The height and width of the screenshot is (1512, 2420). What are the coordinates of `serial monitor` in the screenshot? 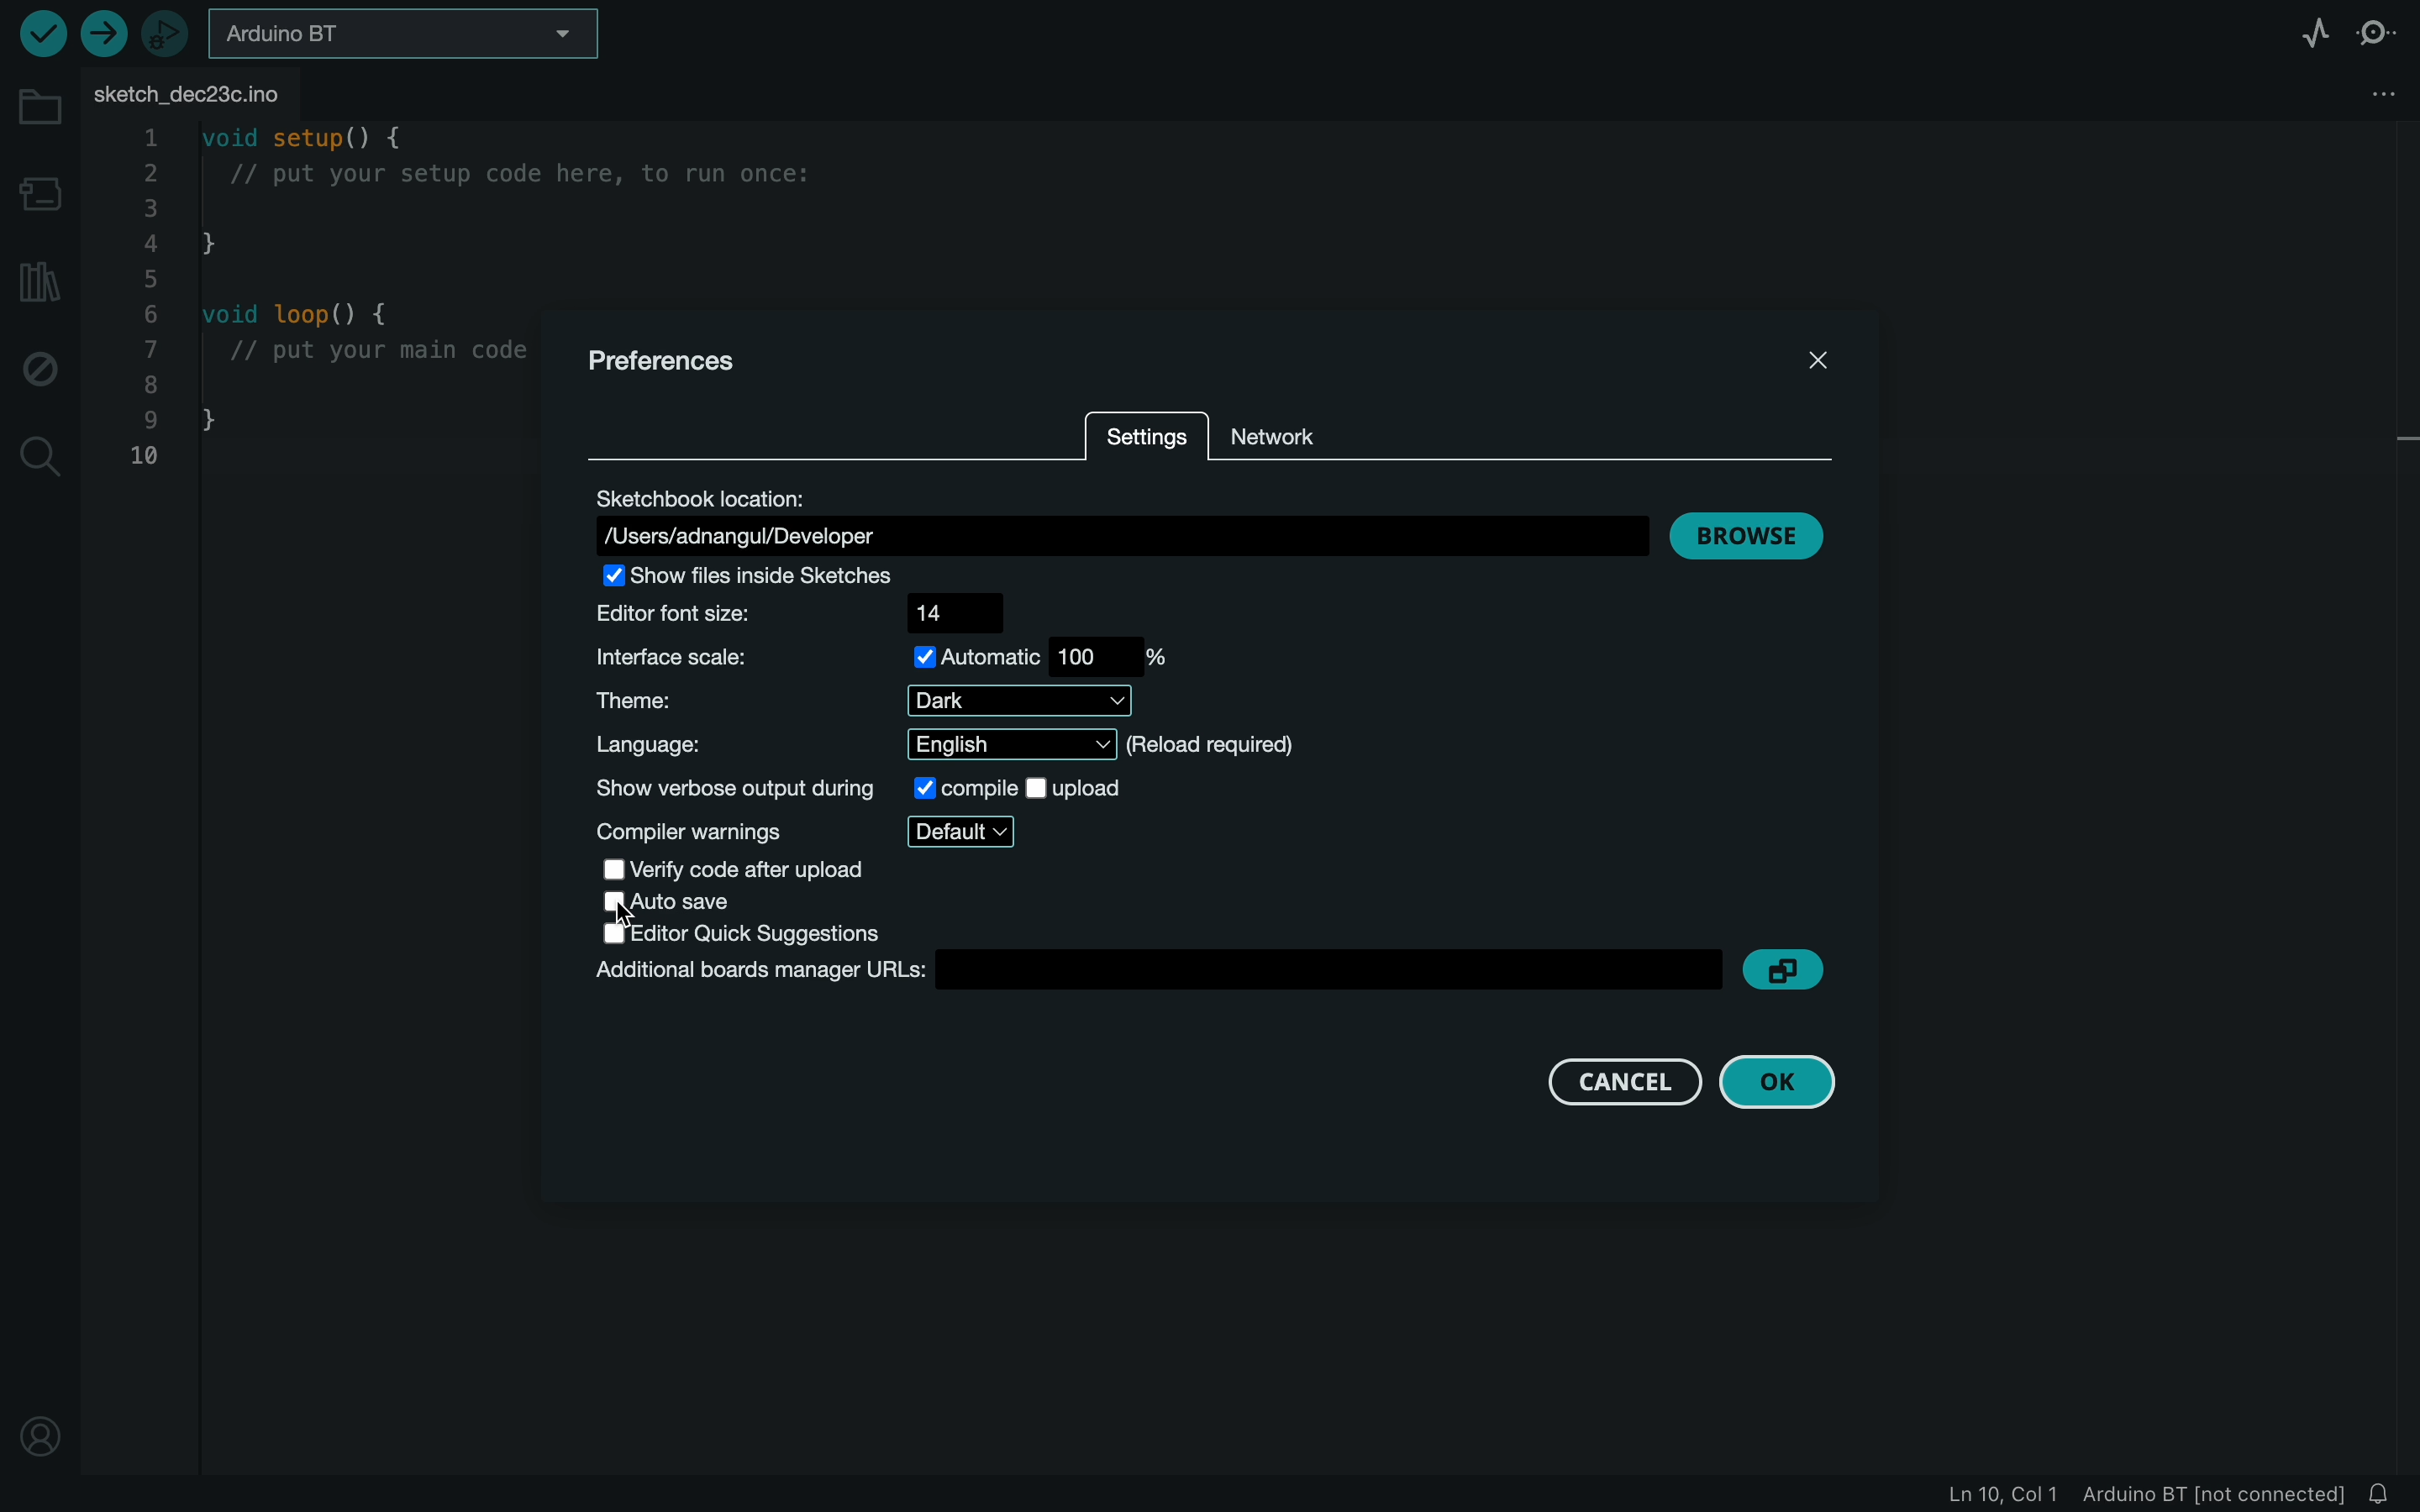 It's located at (2377, 33).